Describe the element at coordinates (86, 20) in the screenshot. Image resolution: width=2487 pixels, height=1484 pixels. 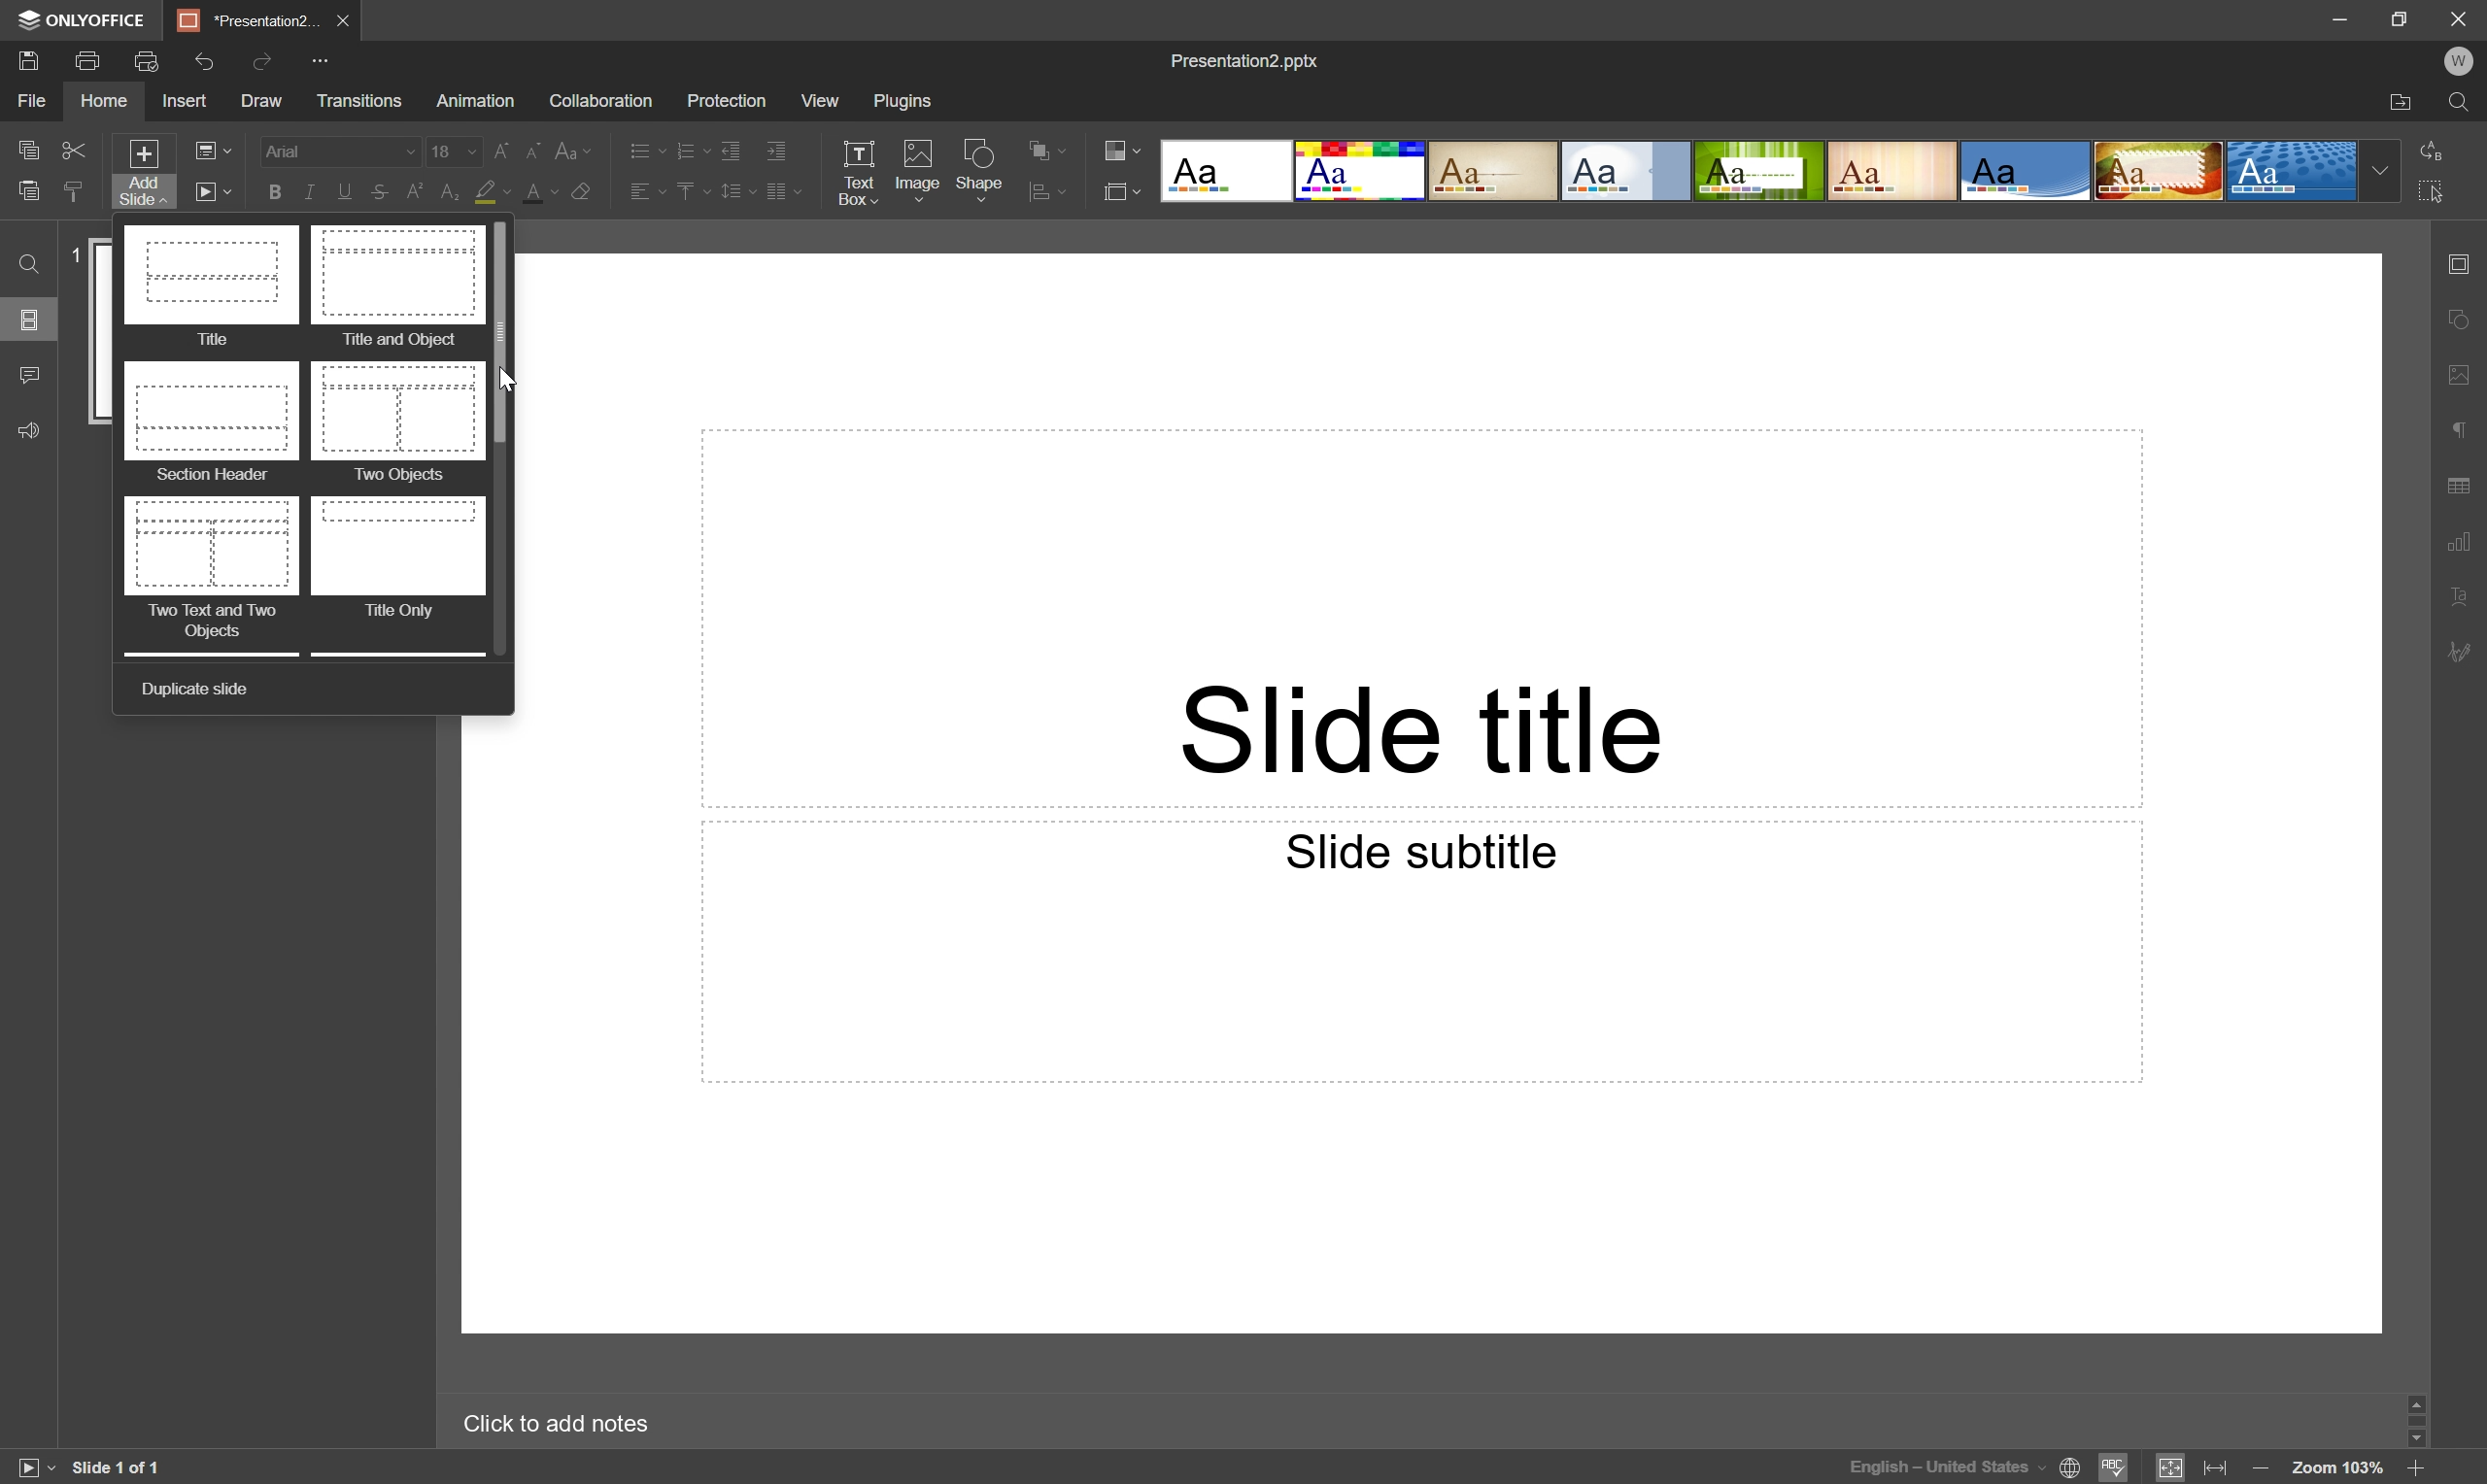
I see `ONLYOFFICE` at that location.